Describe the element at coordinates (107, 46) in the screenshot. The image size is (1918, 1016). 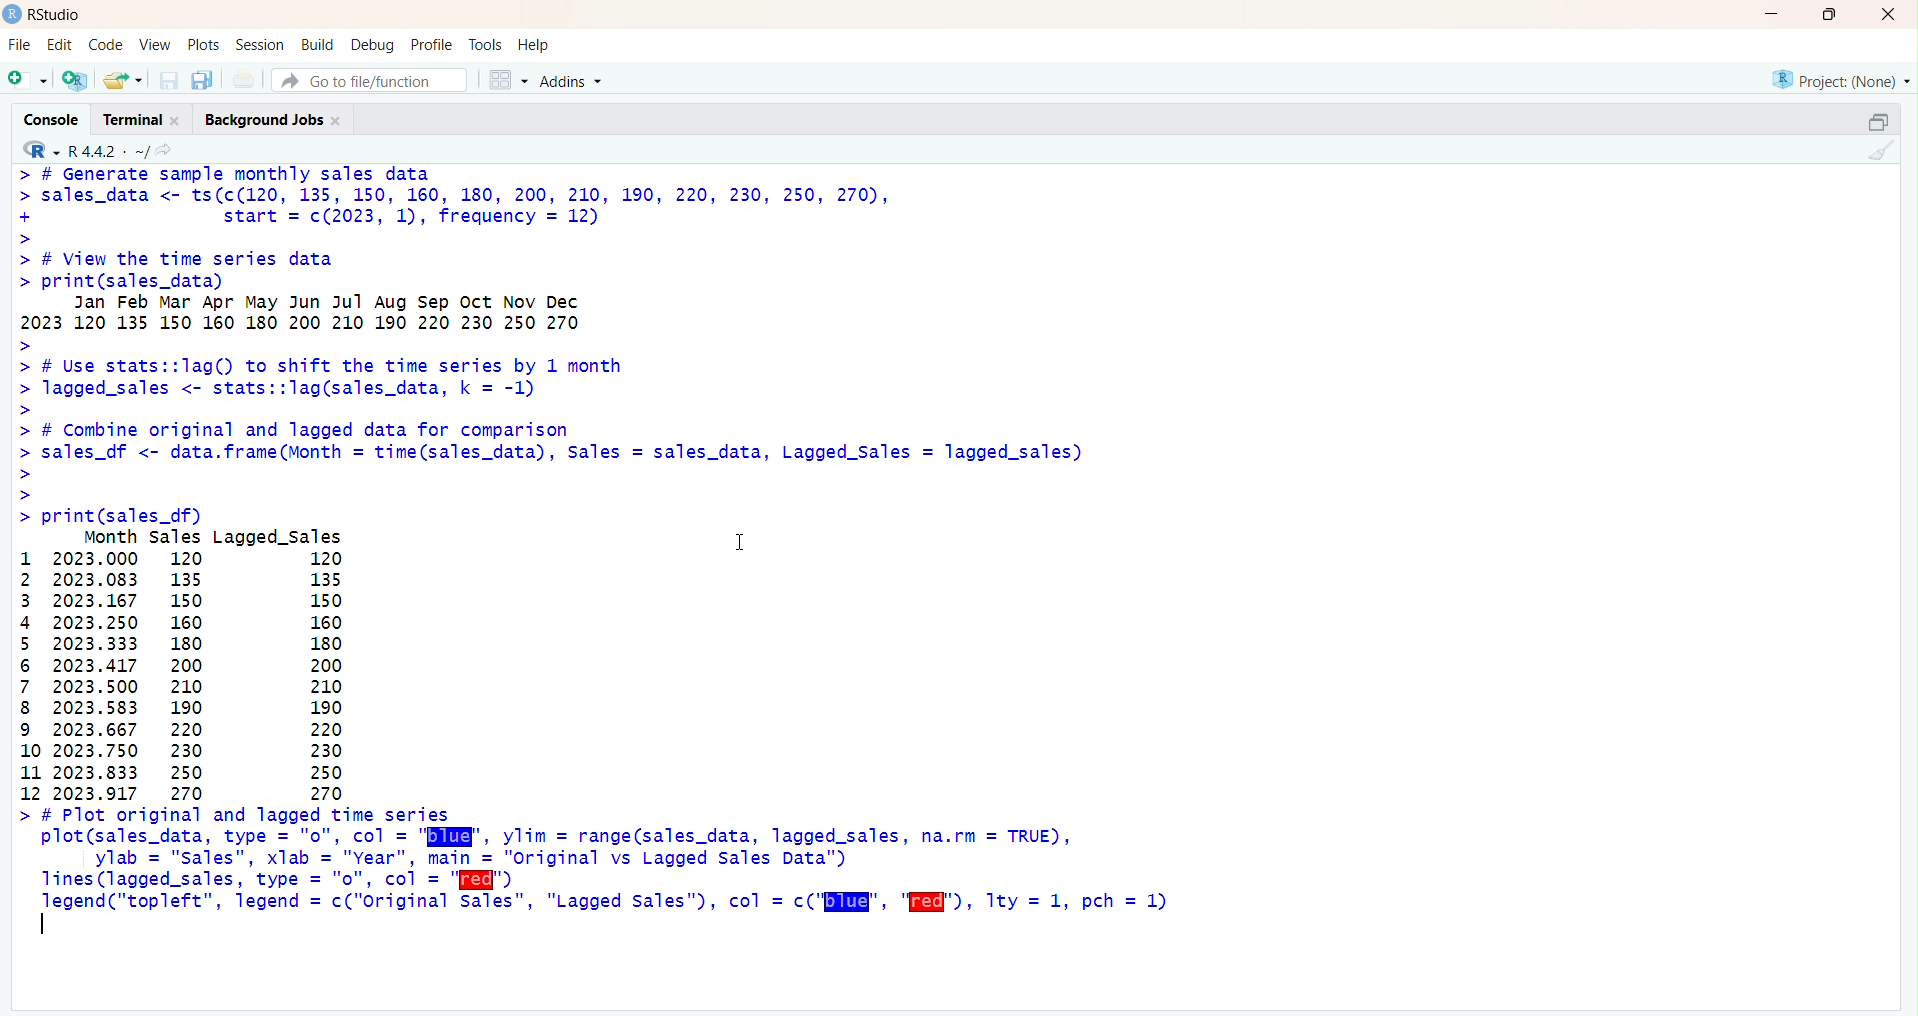
I see `code` at that location.